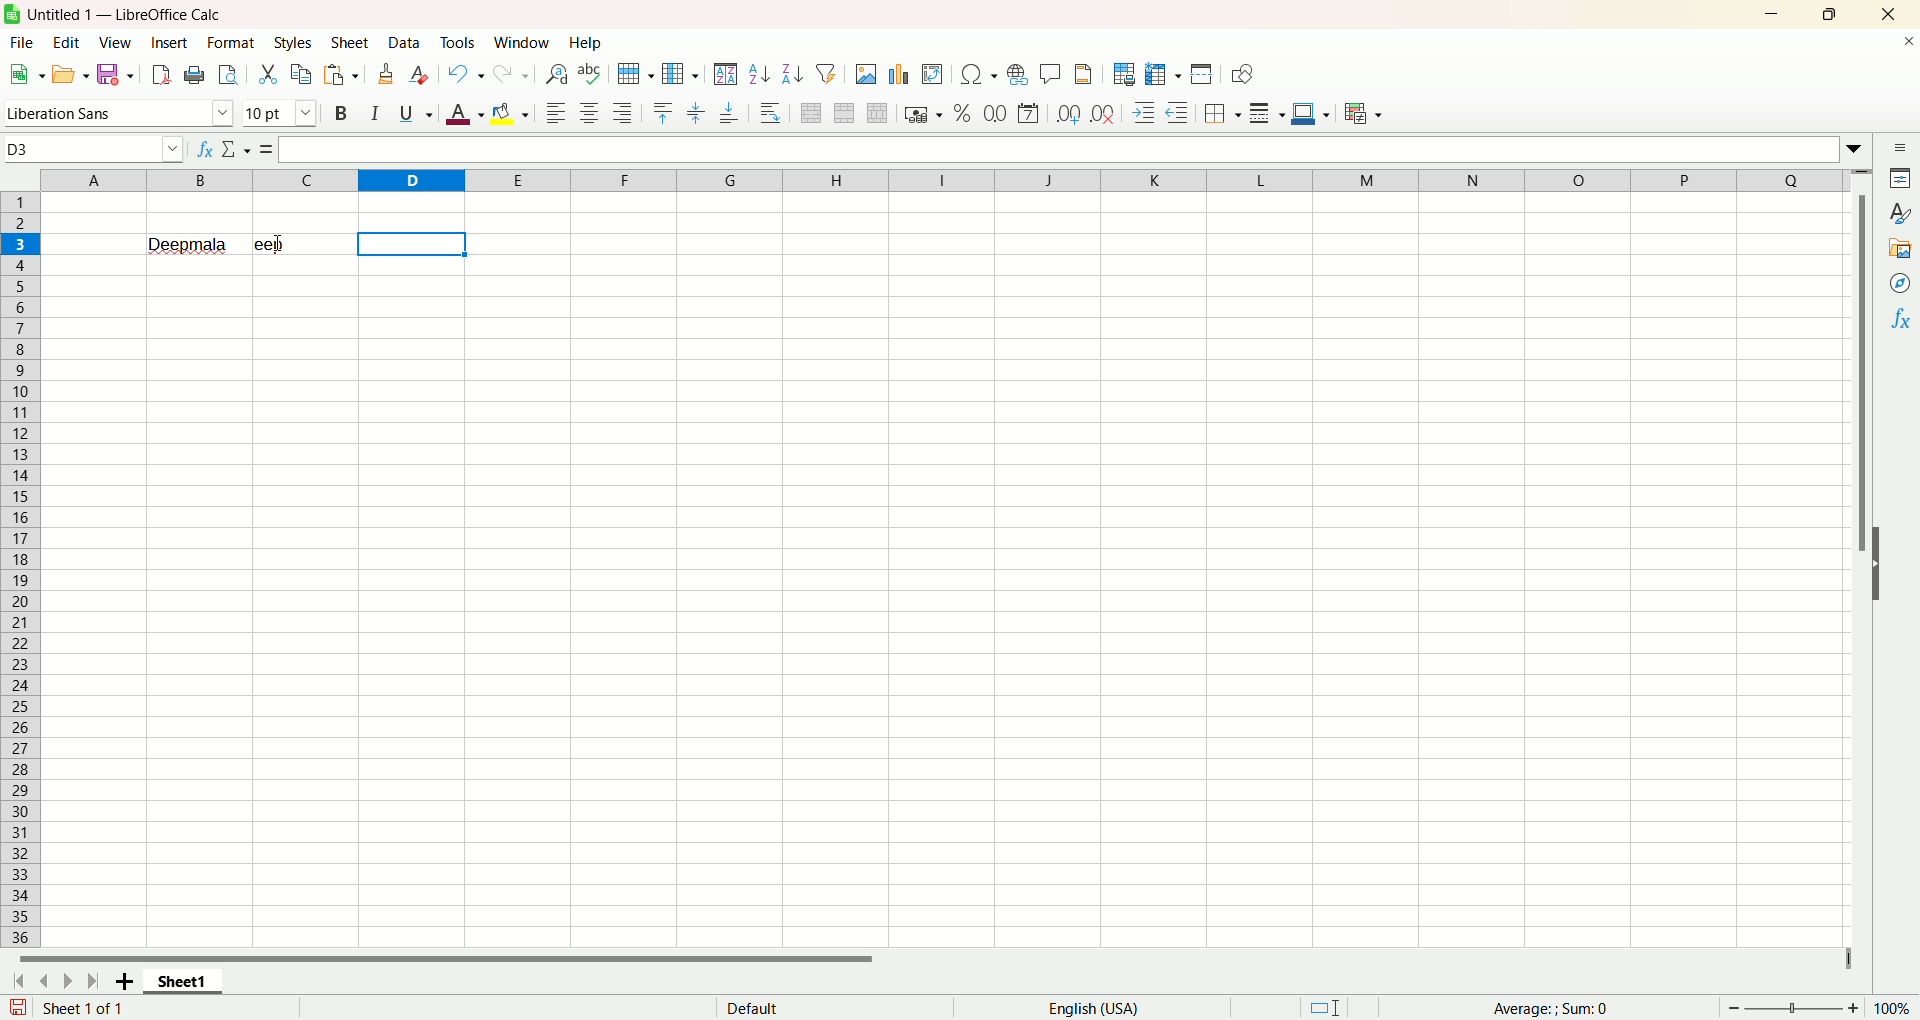  What do you see at coordinates (509, 114) in the screenshot?
I see `Background color` at bounding box center [509, 114].